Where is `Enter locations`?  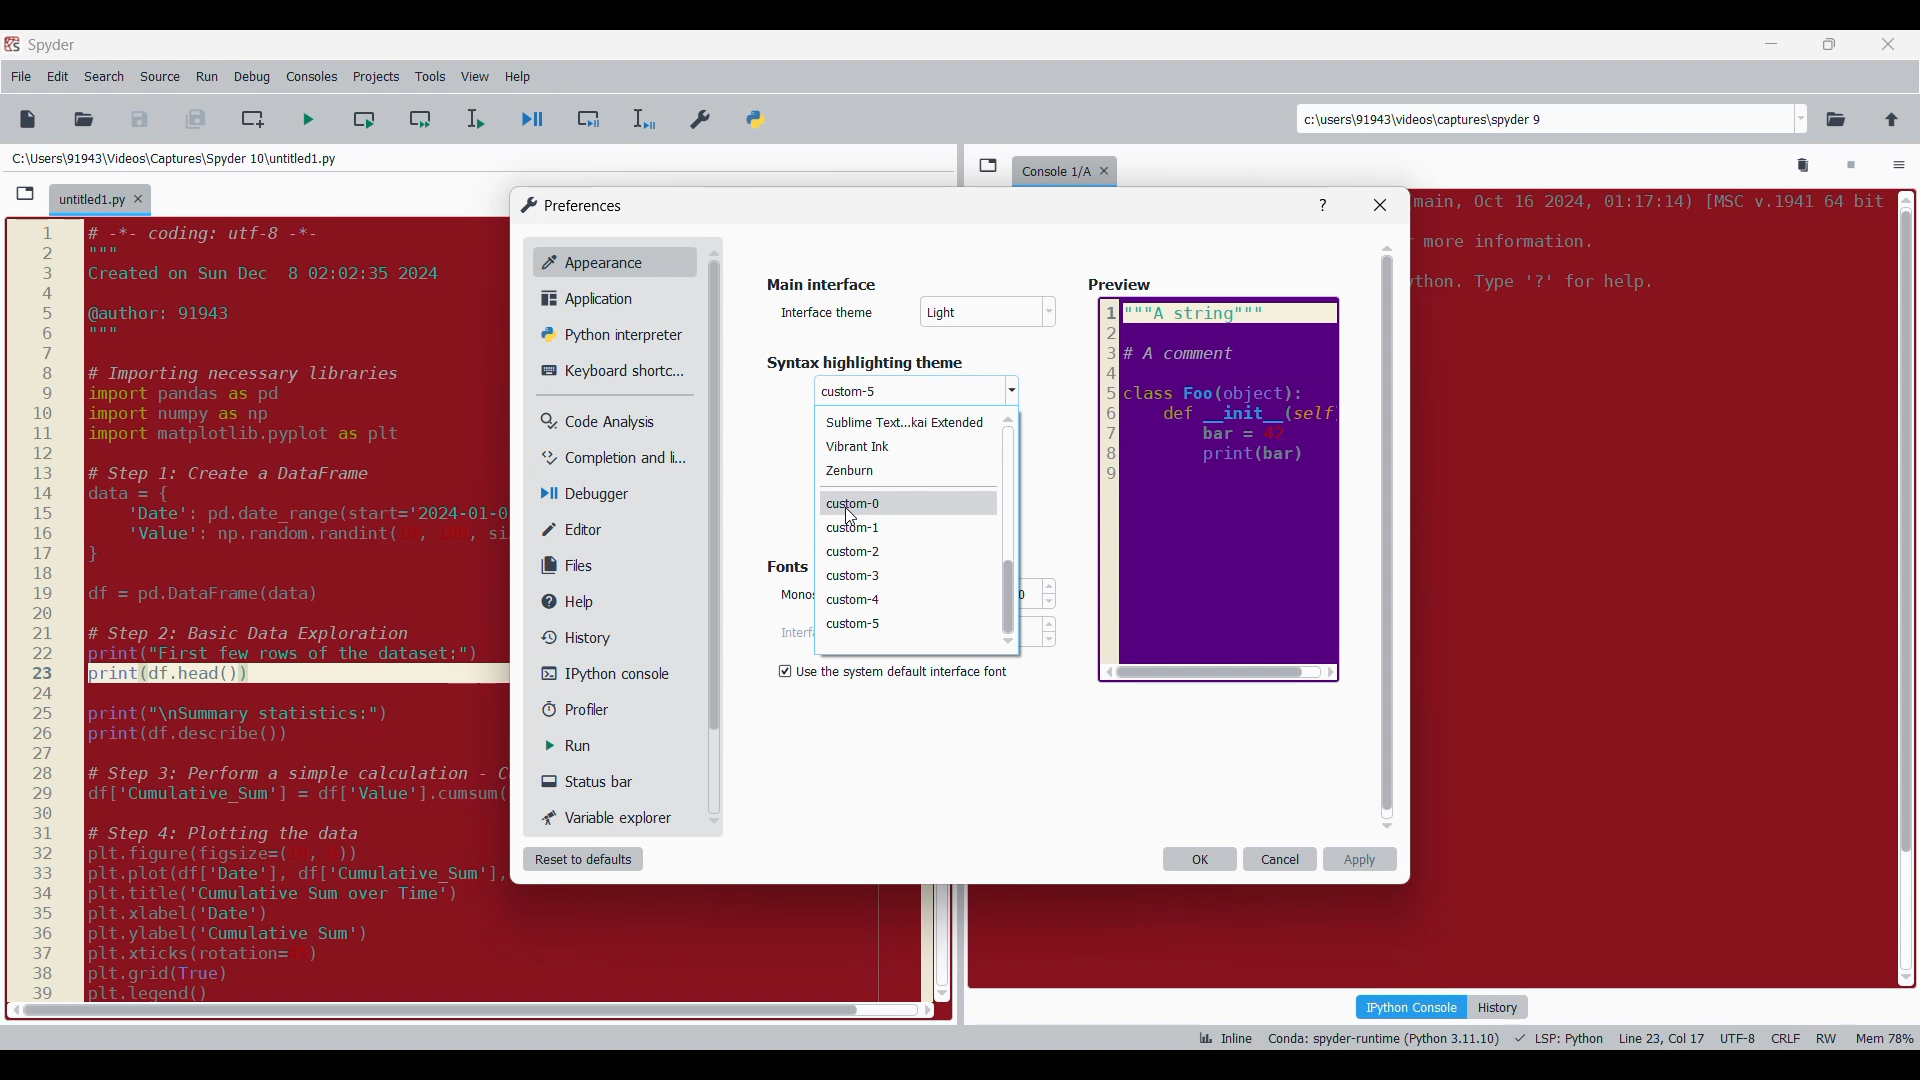 Enter locations is located at coordinates (1544, 119).